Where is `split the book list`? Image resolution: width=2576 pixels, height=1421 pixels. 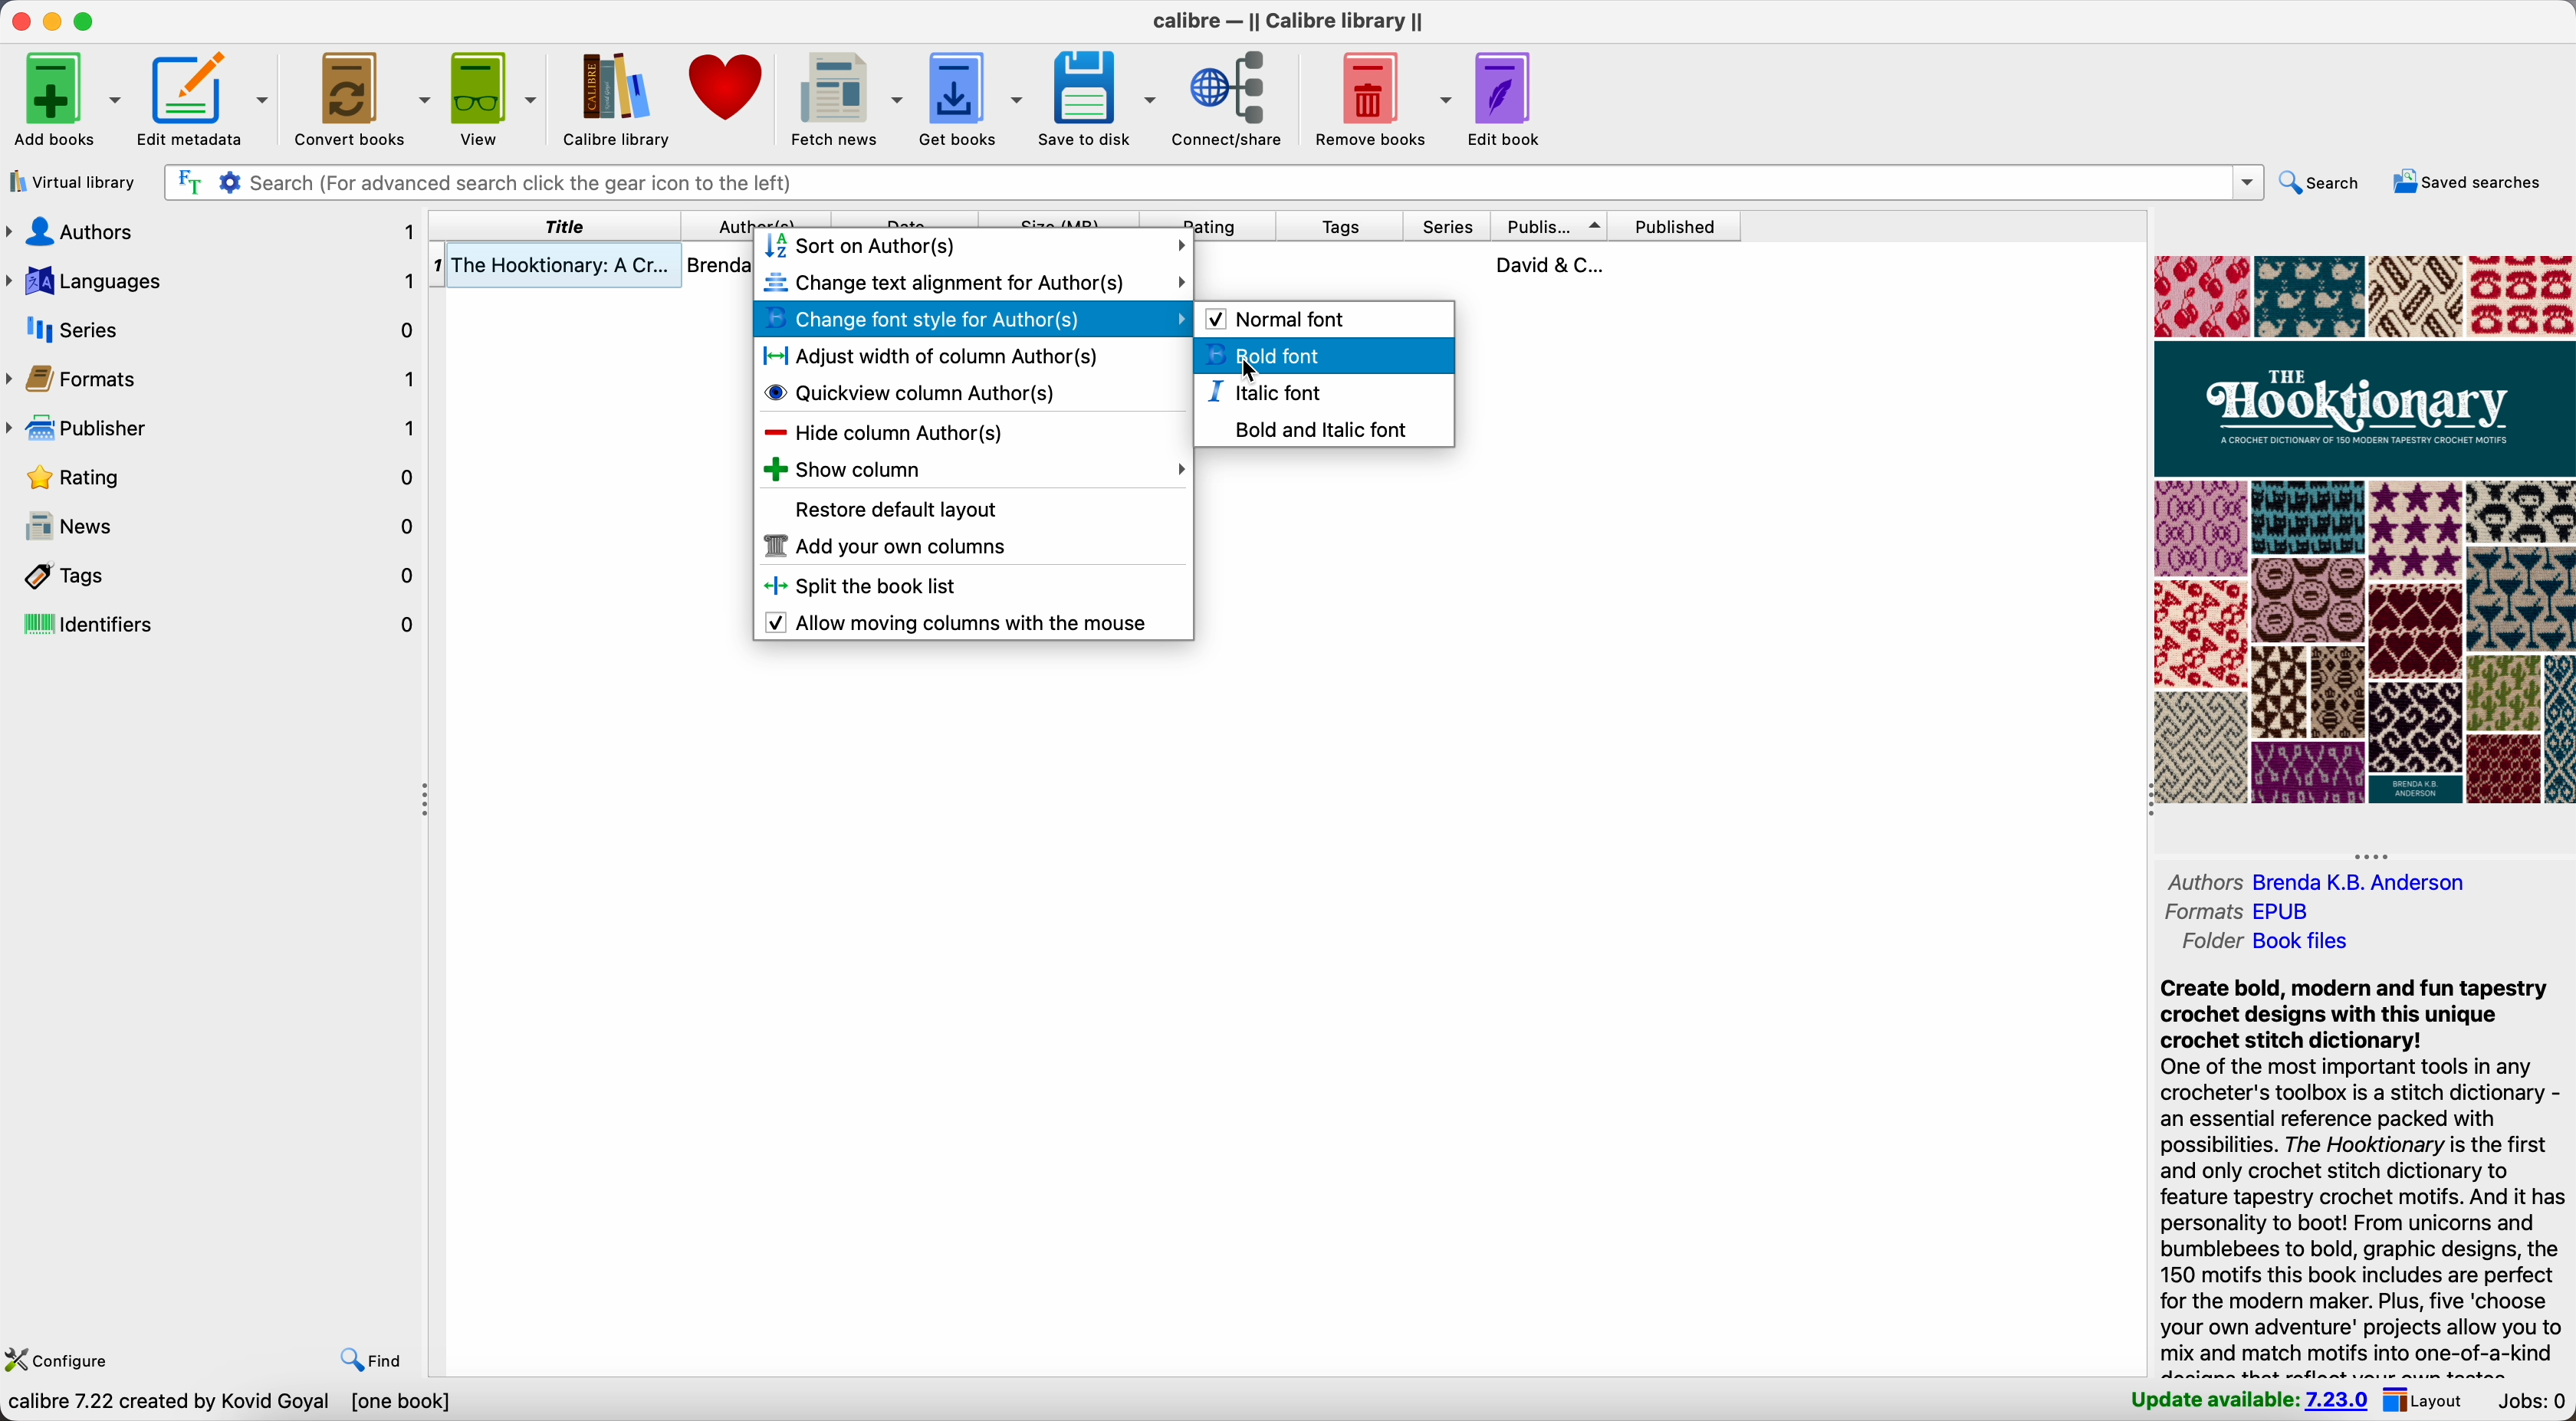
split the book list is located at coordinates (873, 587).